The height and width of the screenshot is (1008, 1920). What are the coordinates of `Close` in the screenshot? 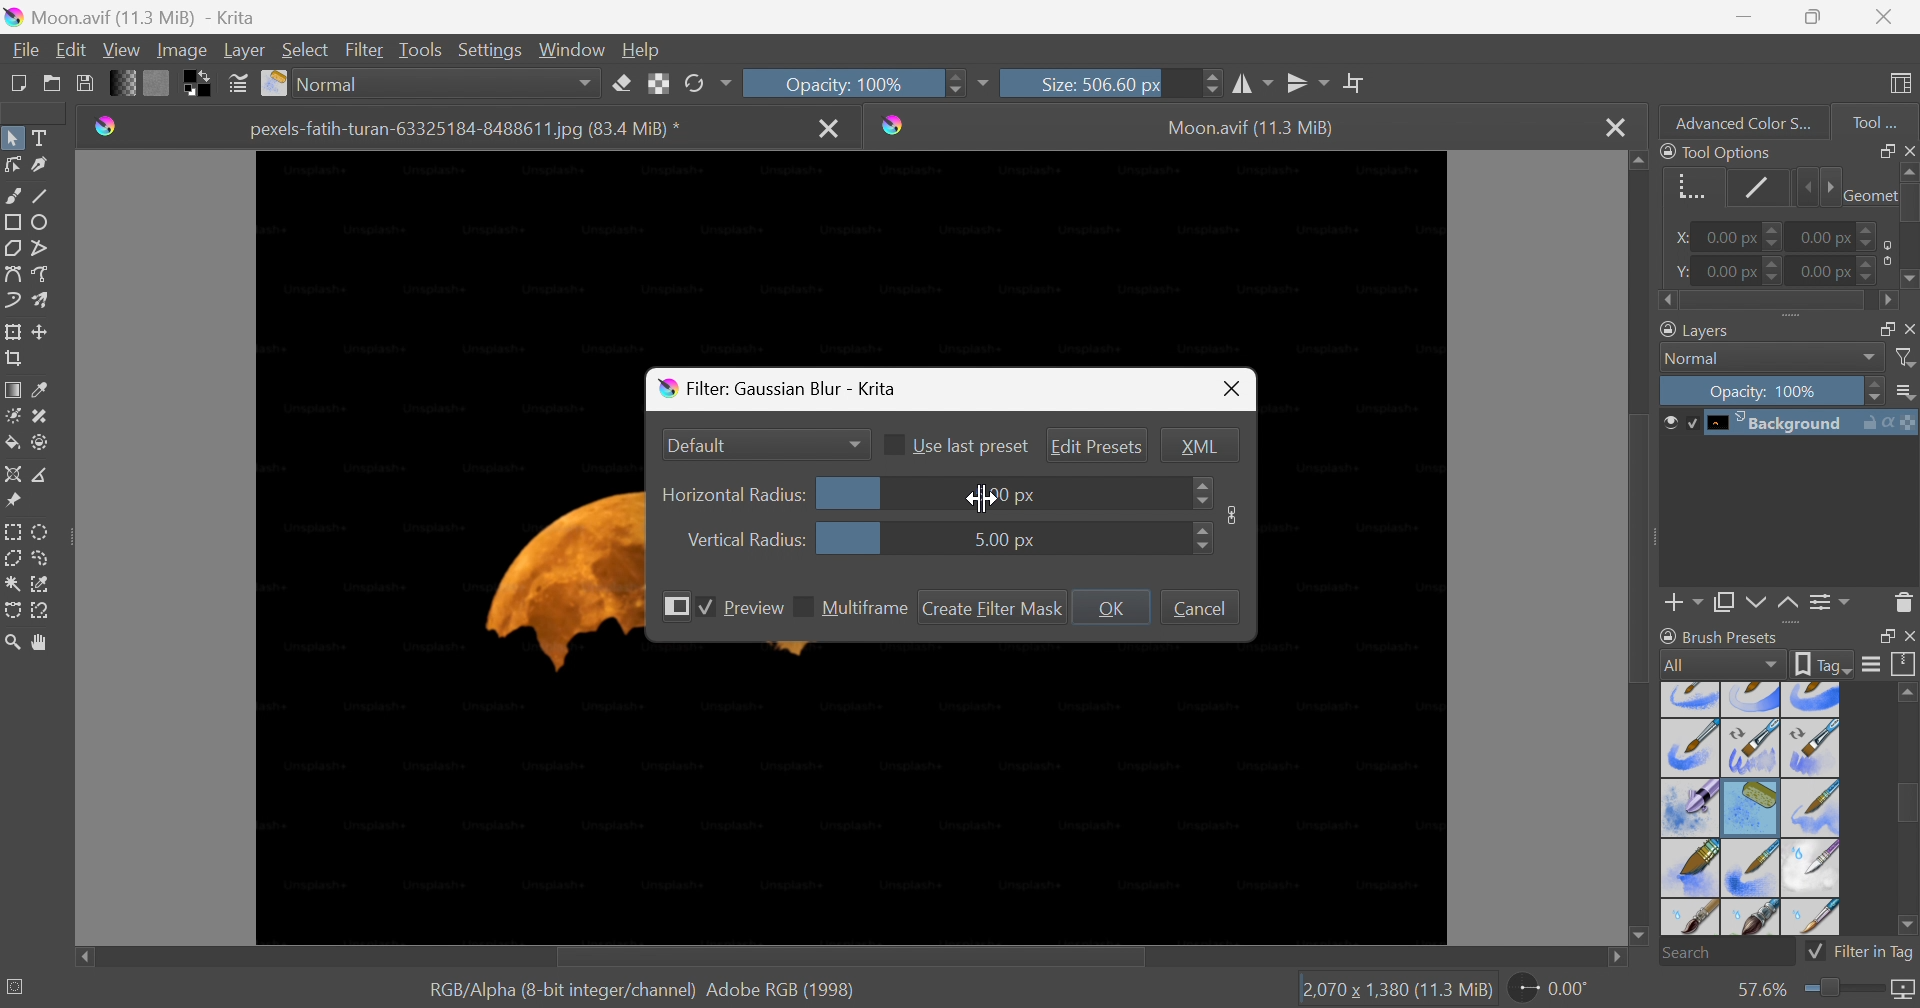 It's located at (1908, 150).